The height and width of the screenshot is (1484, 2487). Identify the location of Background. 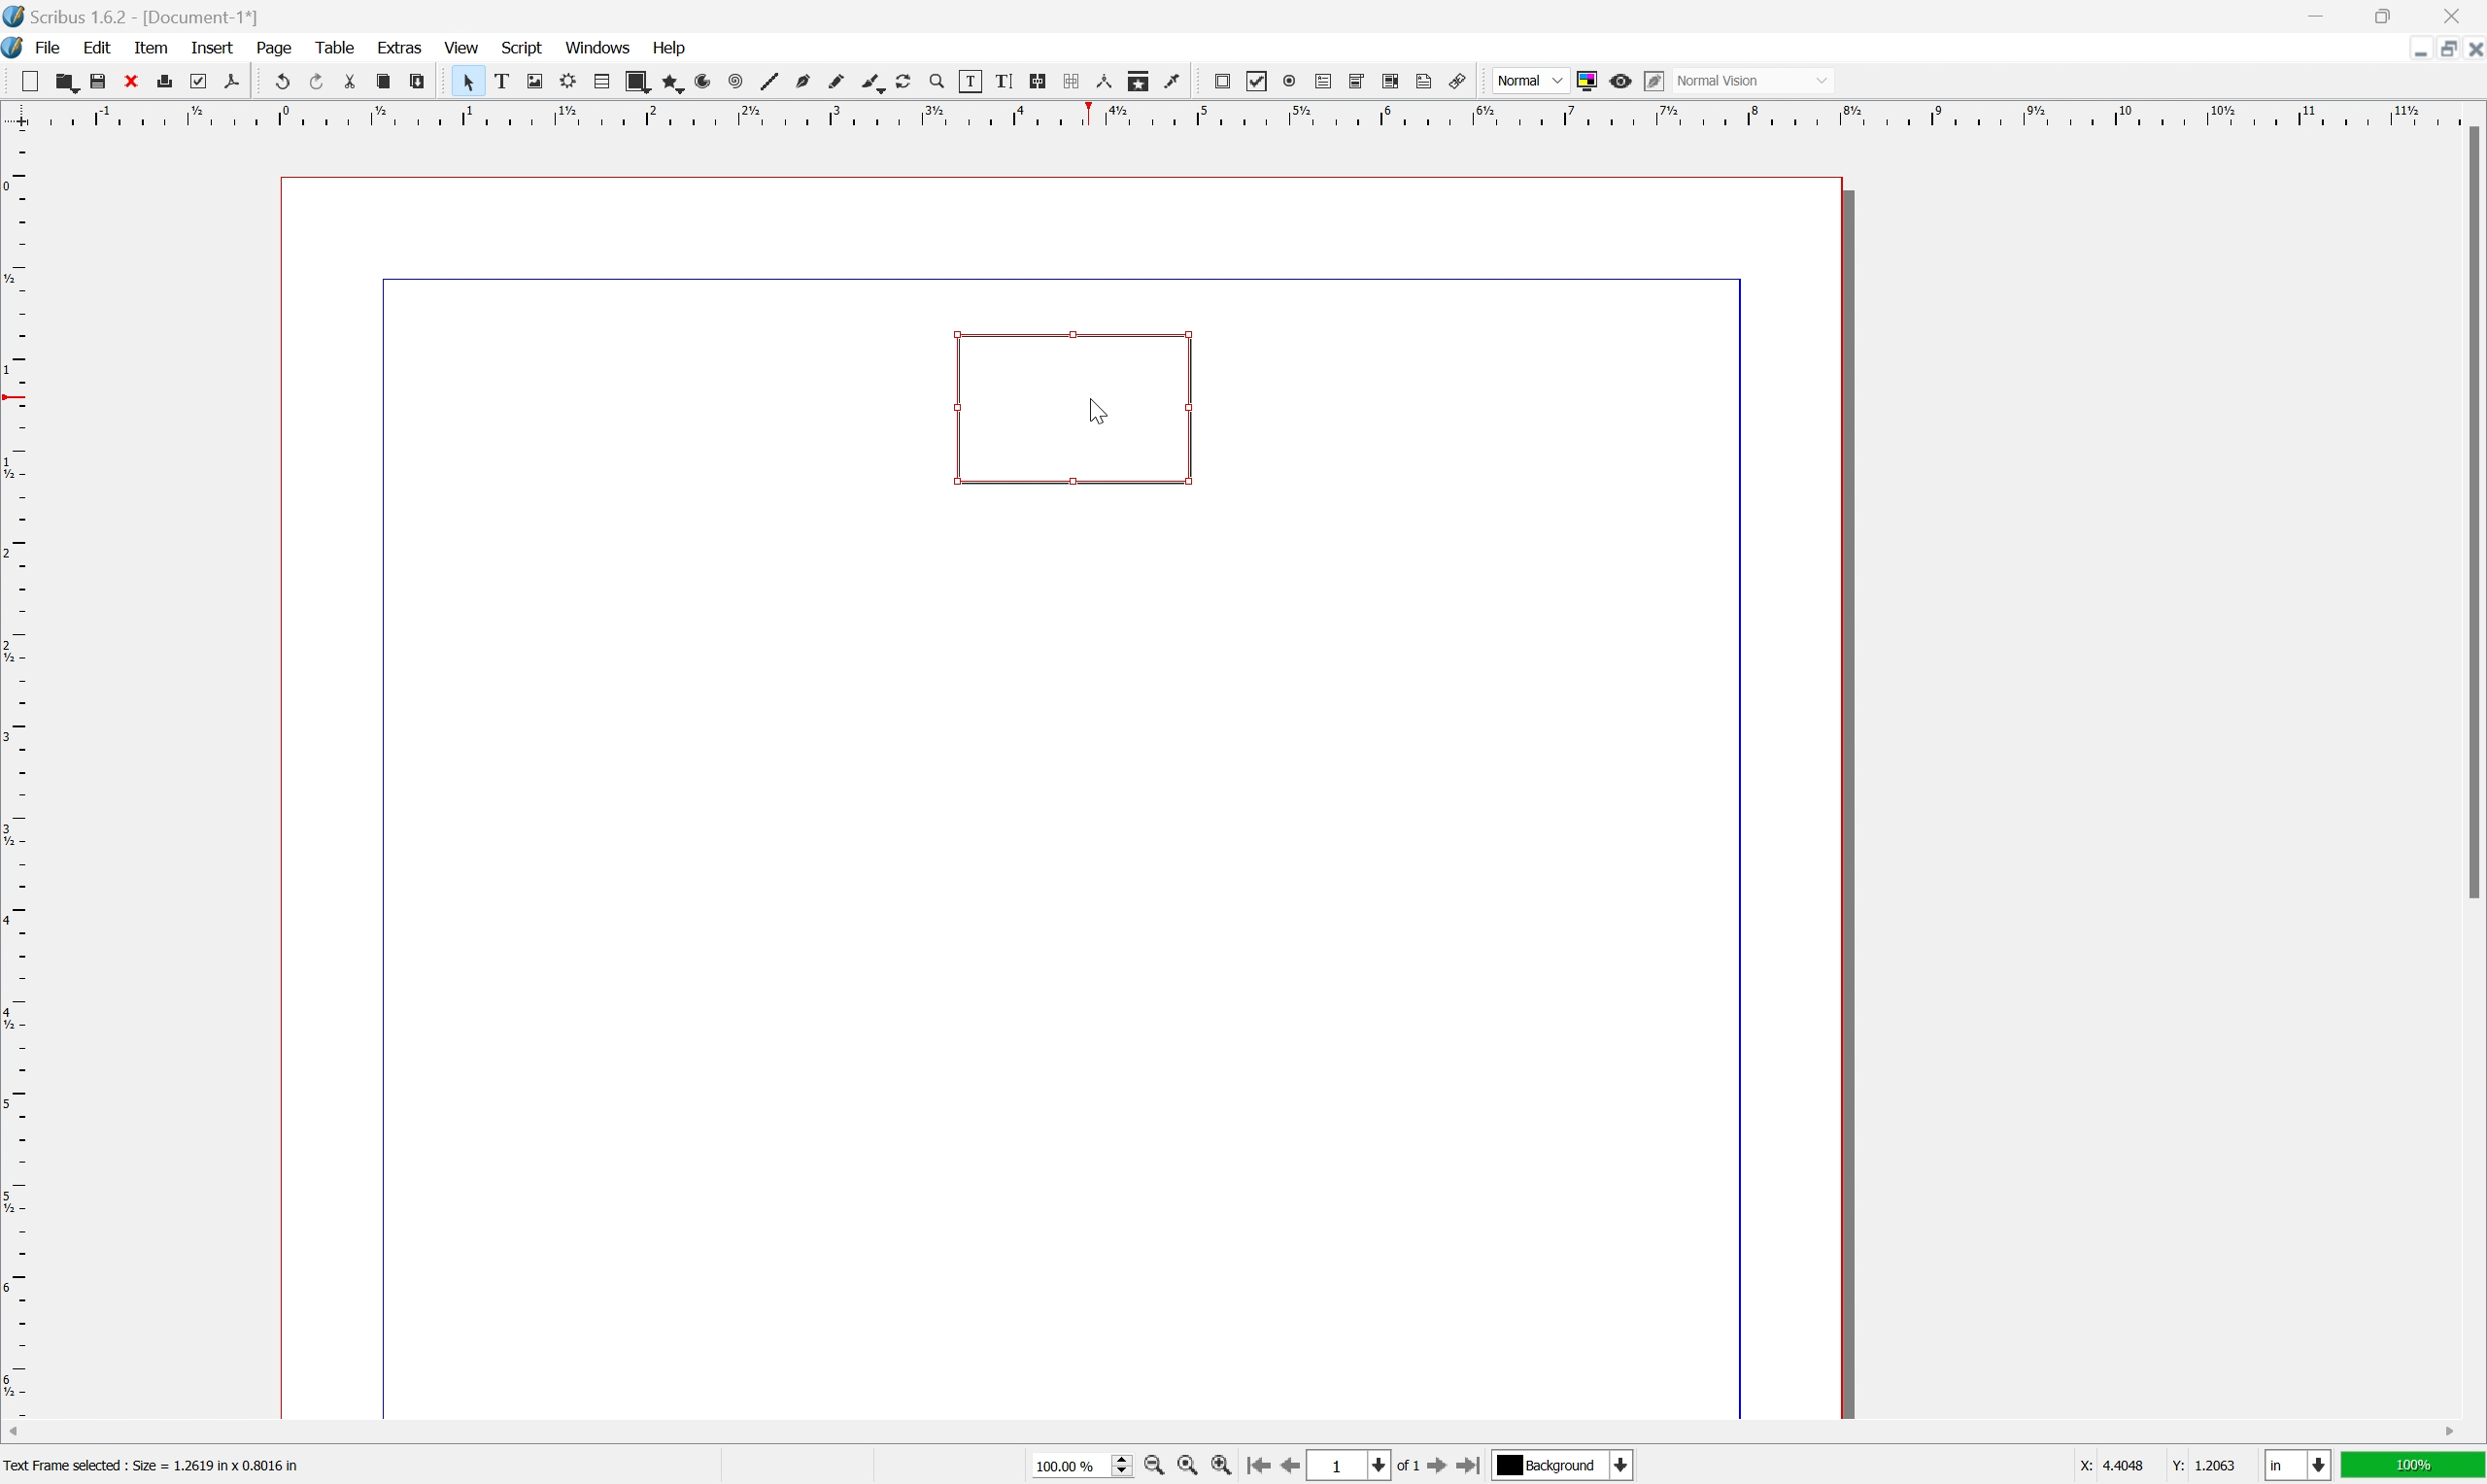
(1562, 1467).